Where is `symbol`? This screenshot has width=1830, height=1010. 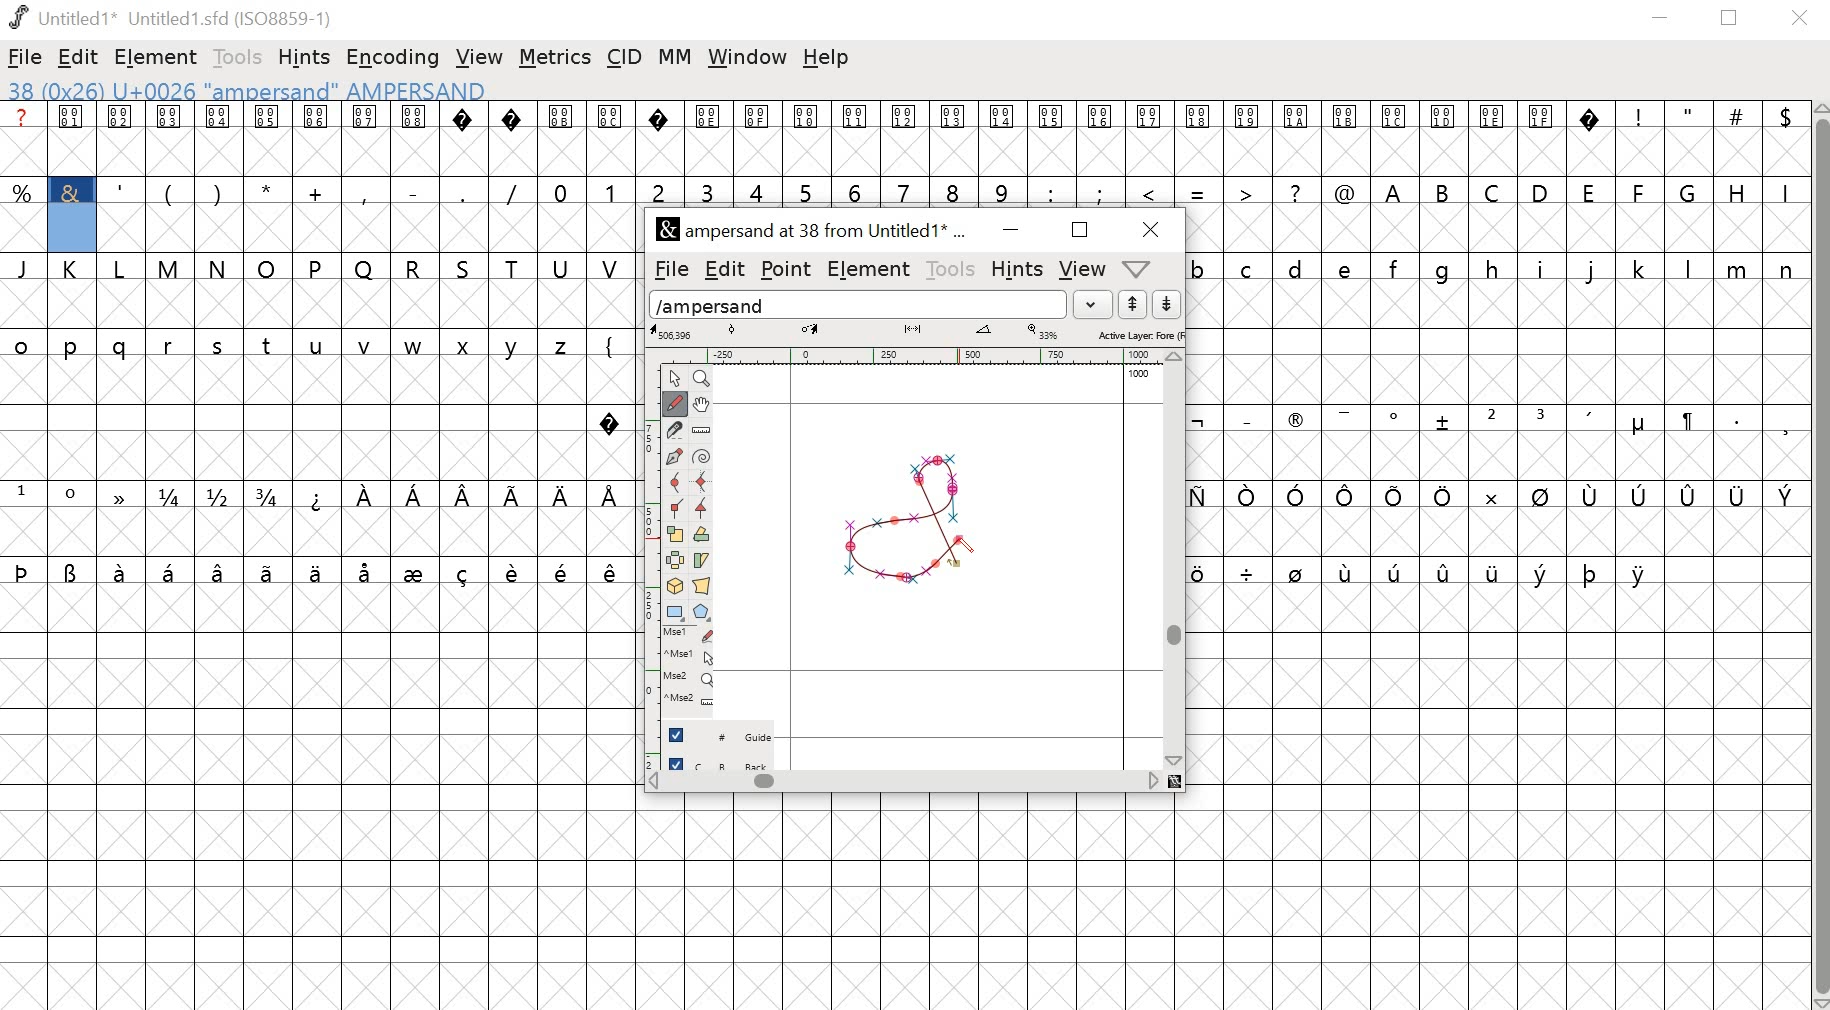
symbol is located at coordinates (1686, 421).